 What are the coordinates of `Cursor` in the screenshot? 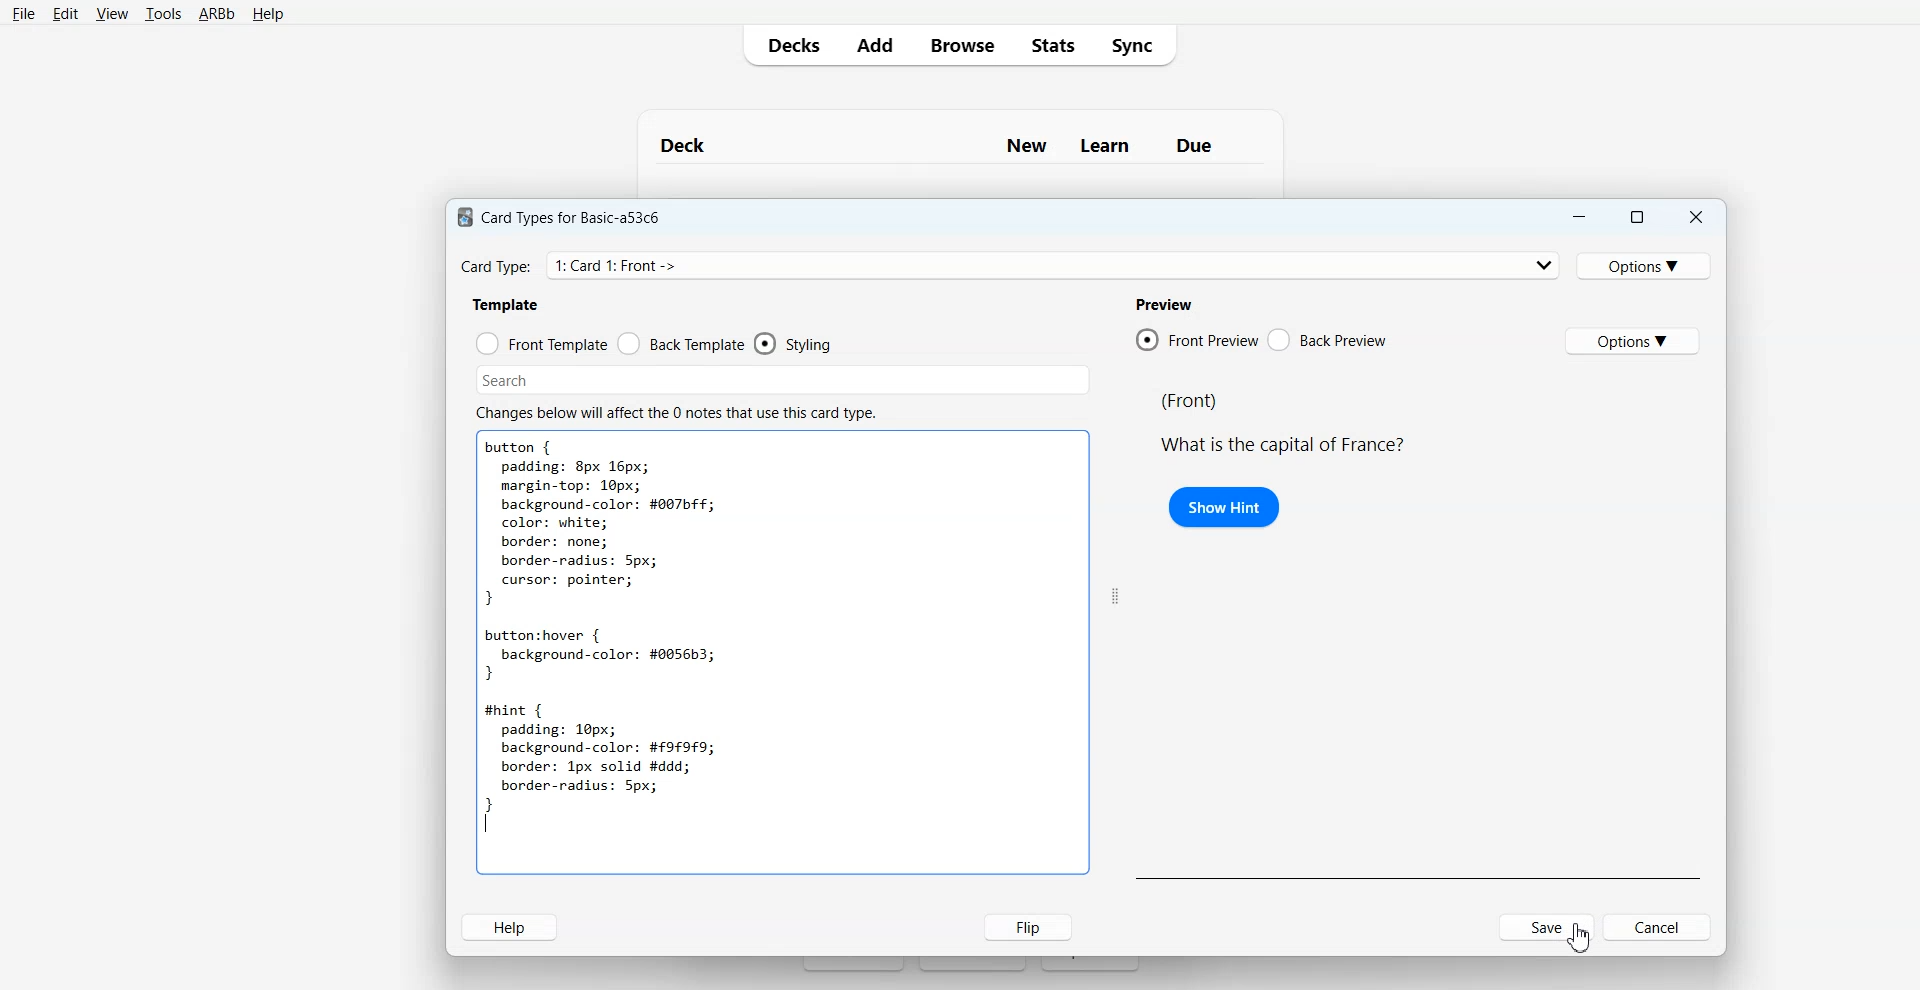 It's located at (1580, 937).